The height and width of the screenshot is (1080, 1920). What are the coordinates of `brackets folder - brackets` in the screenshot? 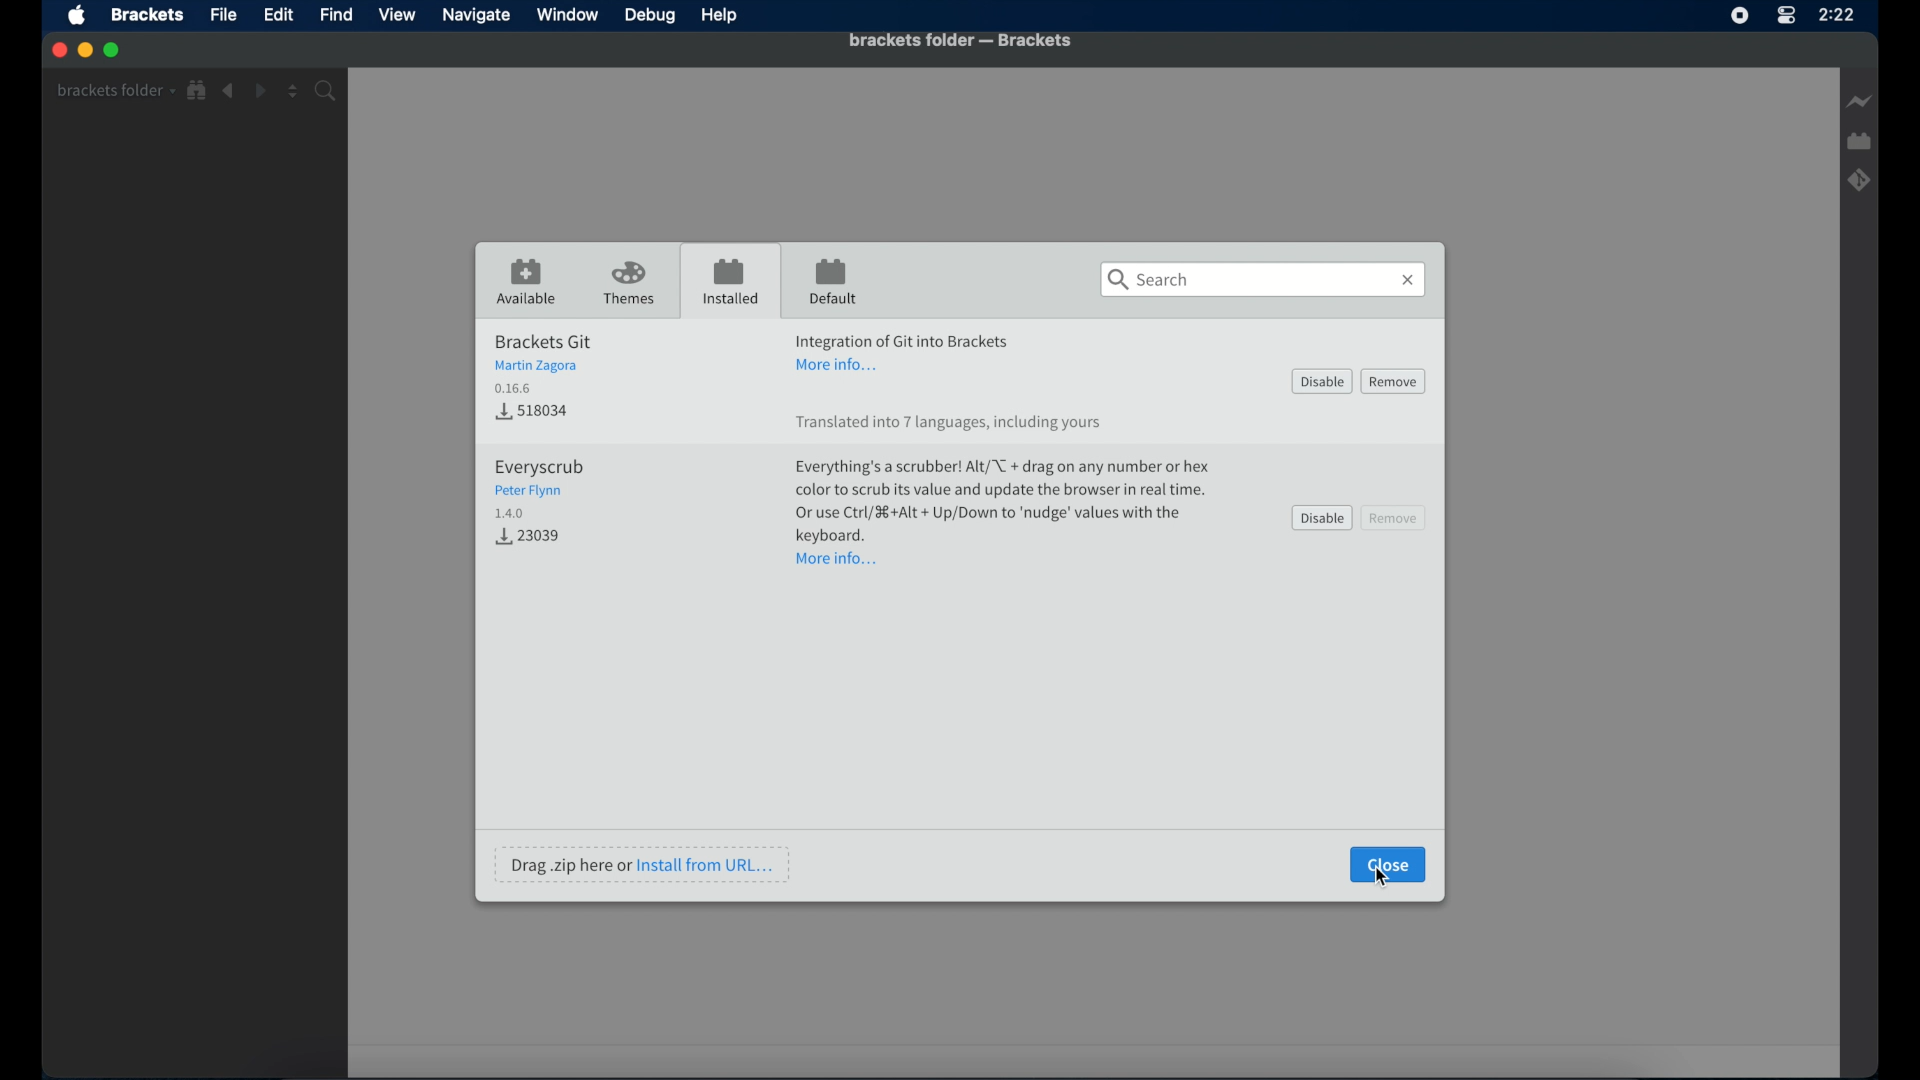 It's located at (960, 40).